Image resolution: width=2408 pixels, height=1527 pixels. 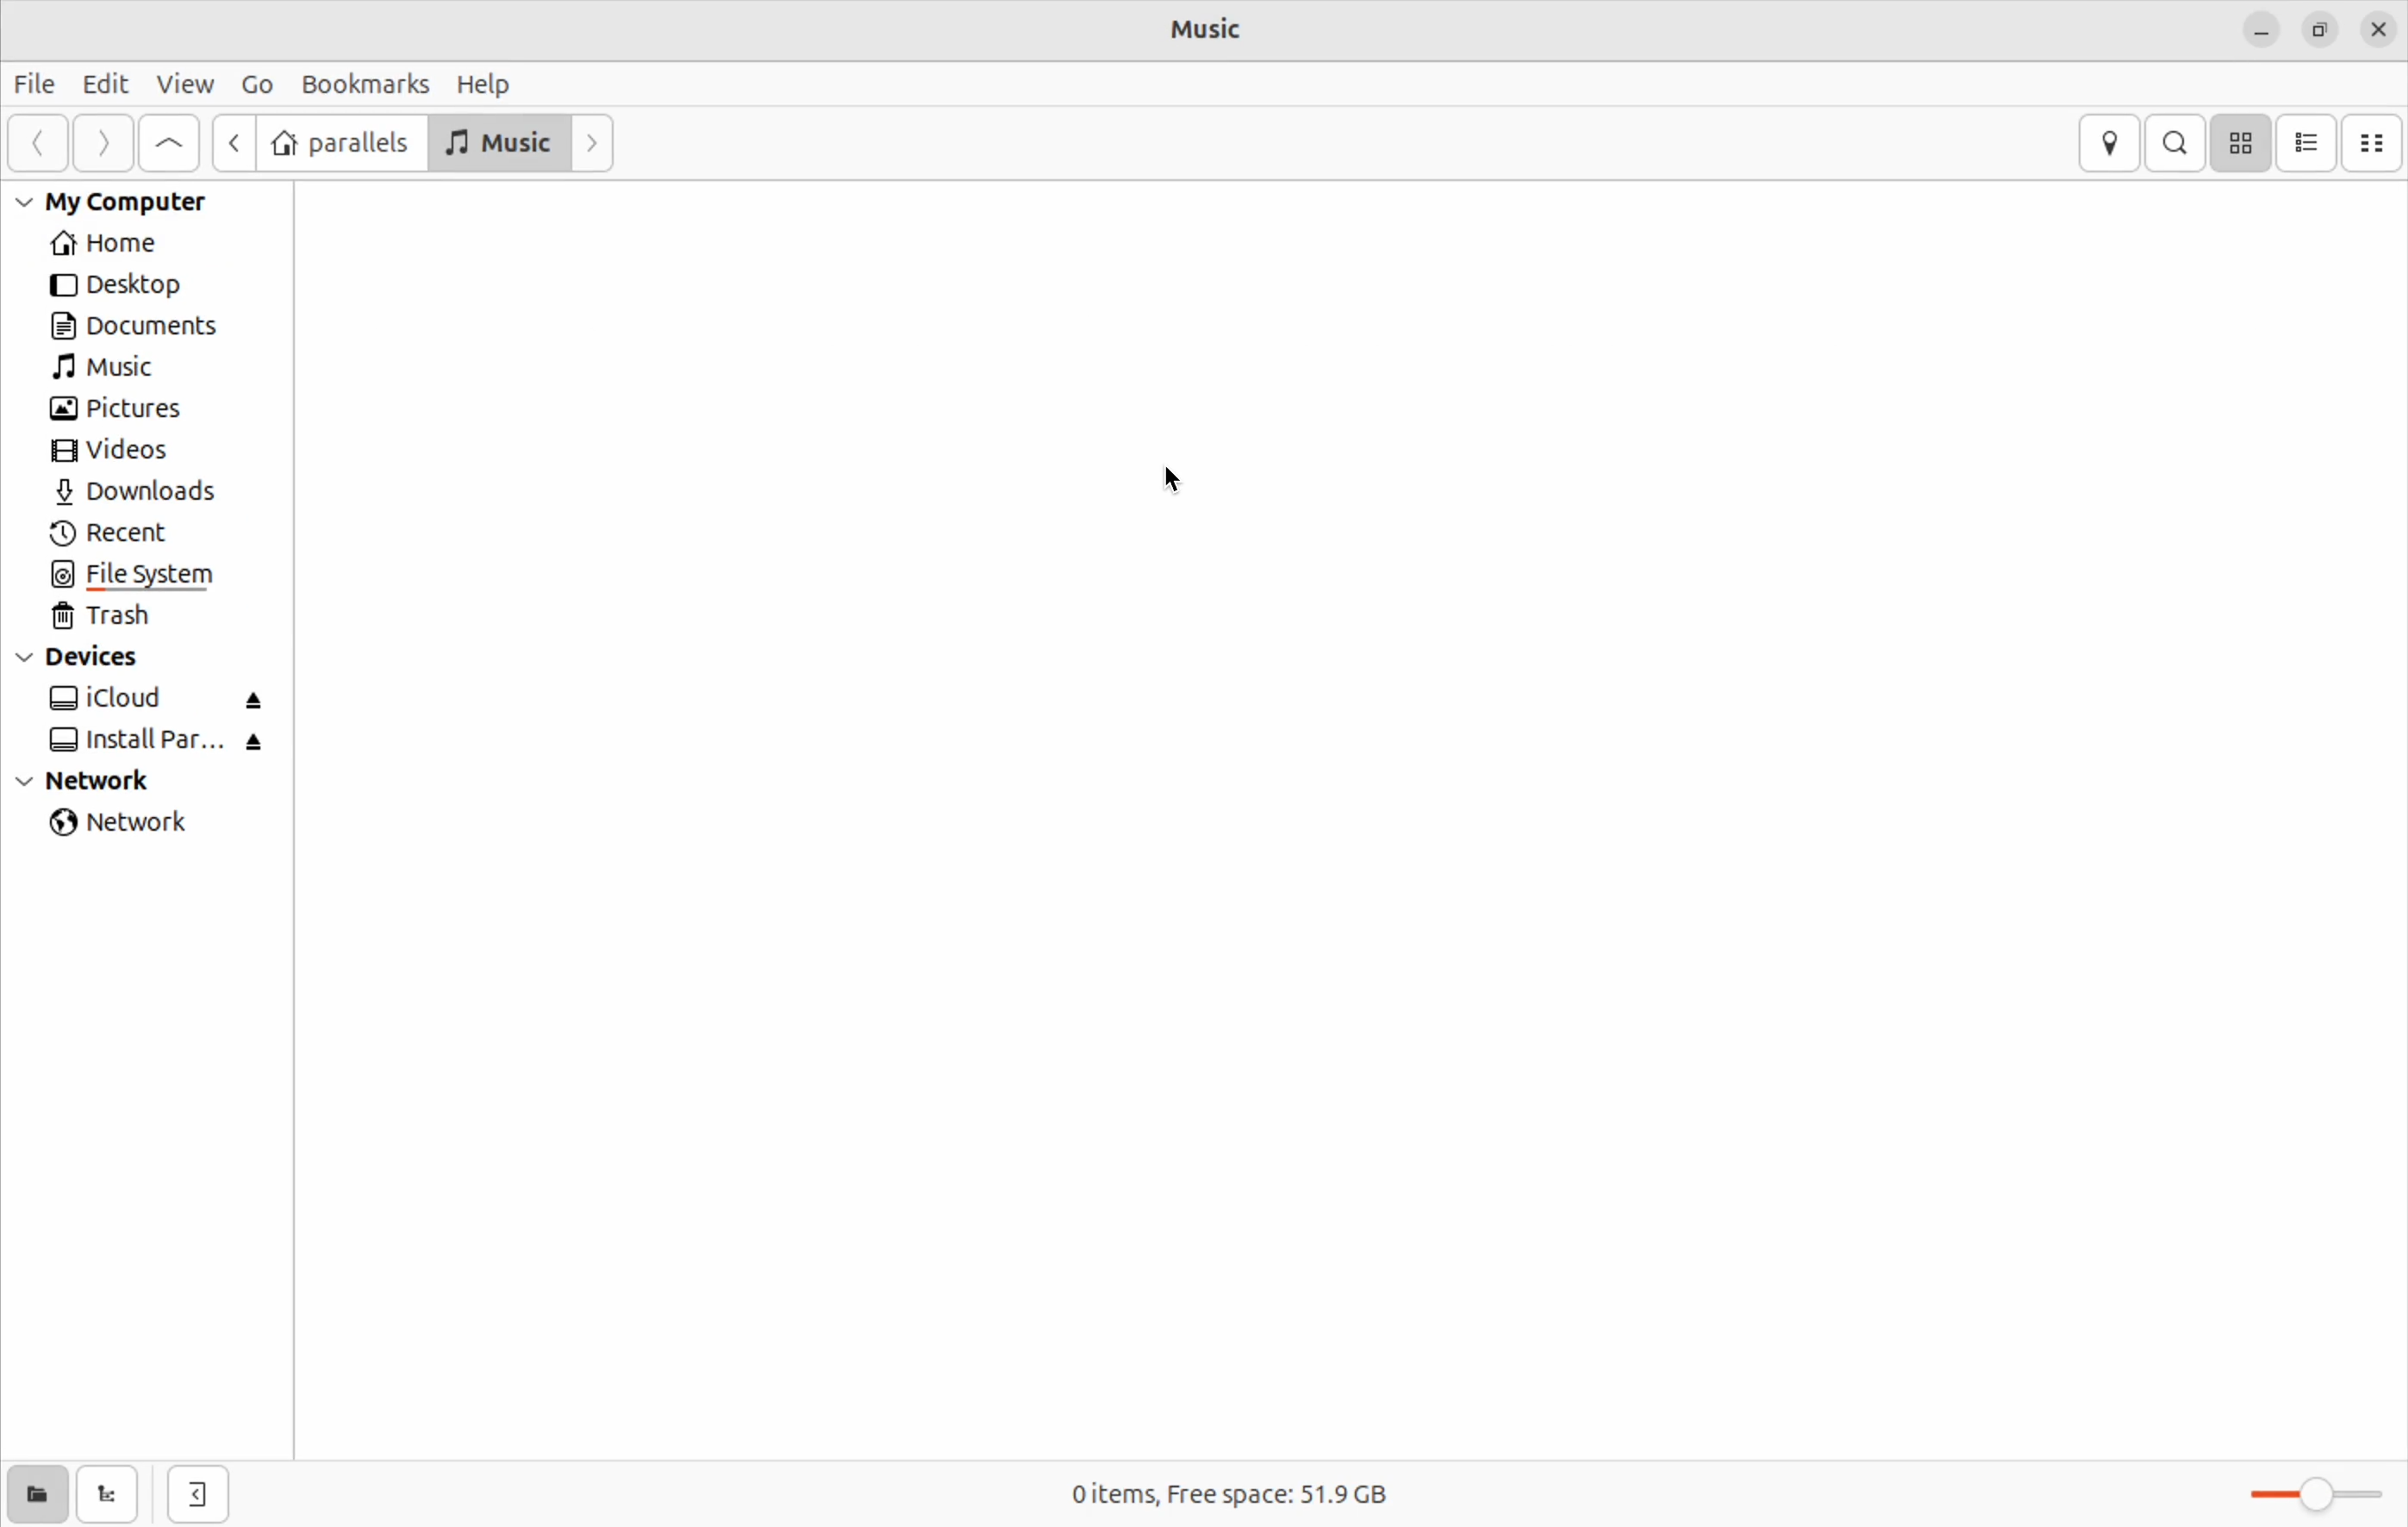 I want to click on list view, so click(x=2311, y=144).